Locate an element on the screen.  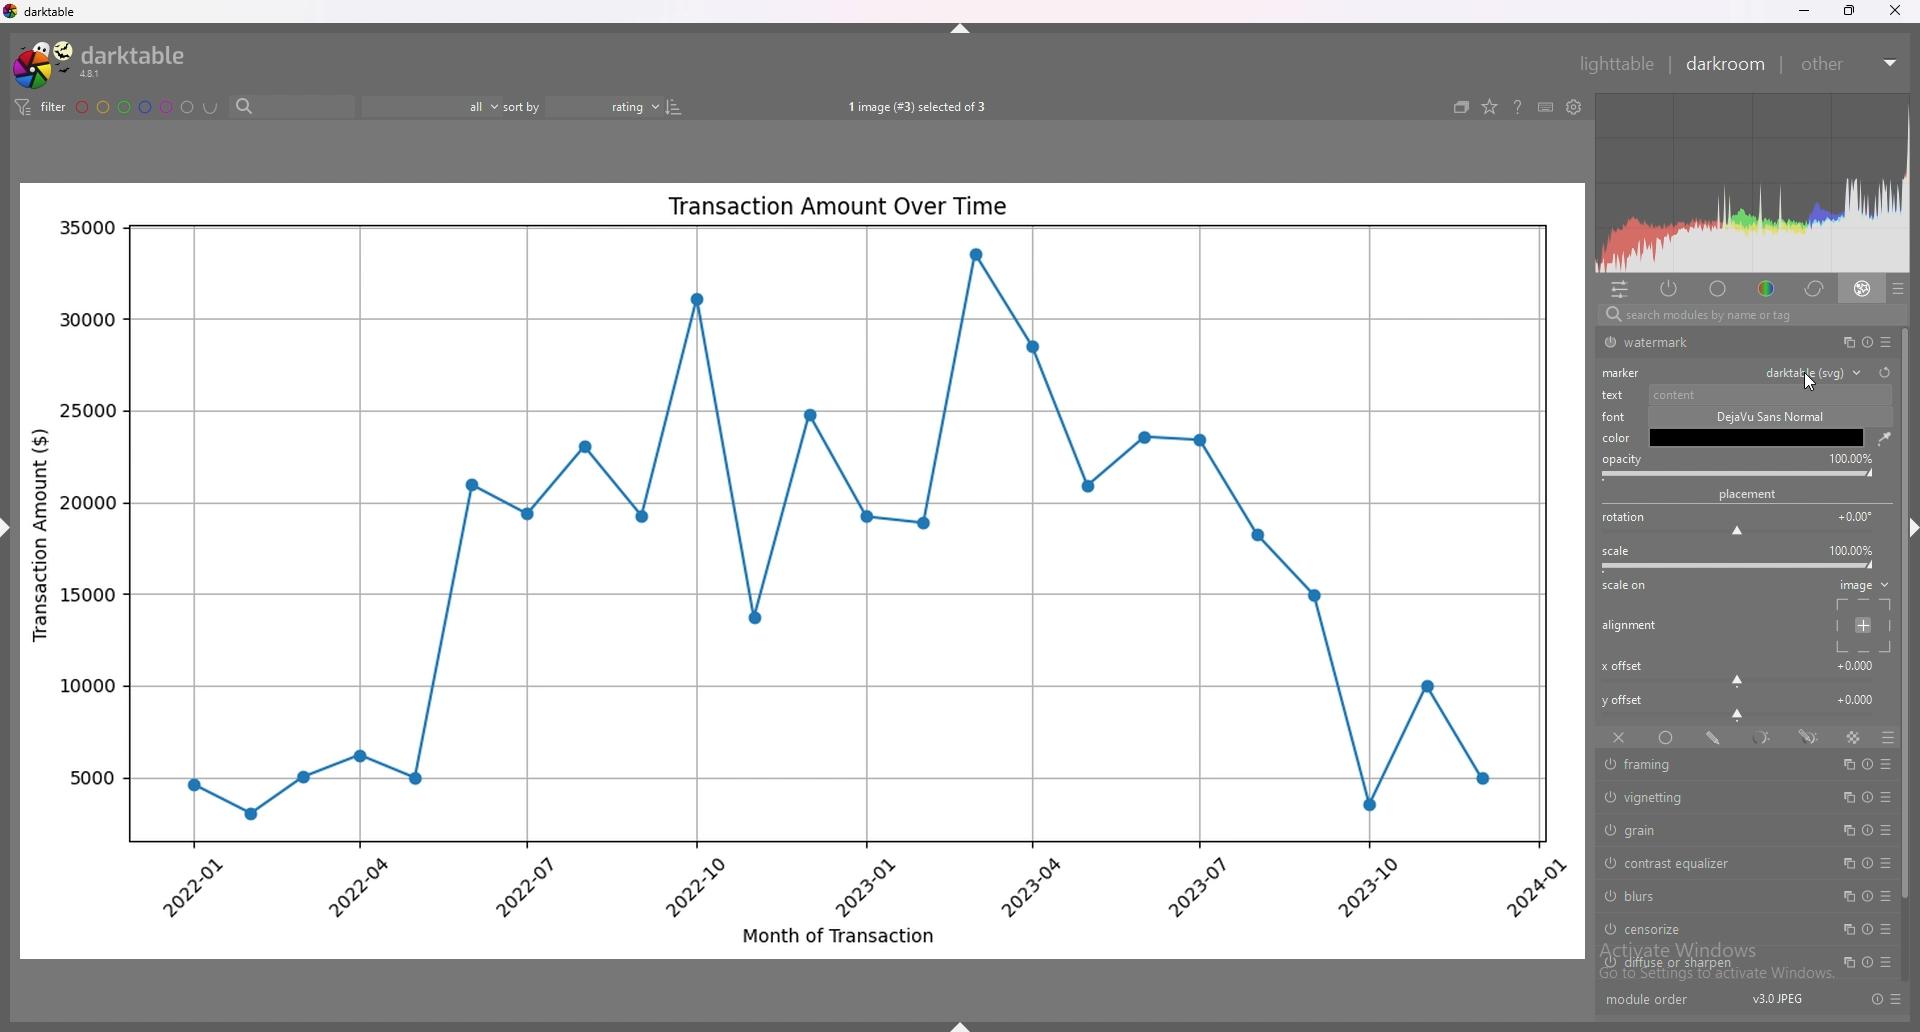
off is located at coordinates (1617, 739).